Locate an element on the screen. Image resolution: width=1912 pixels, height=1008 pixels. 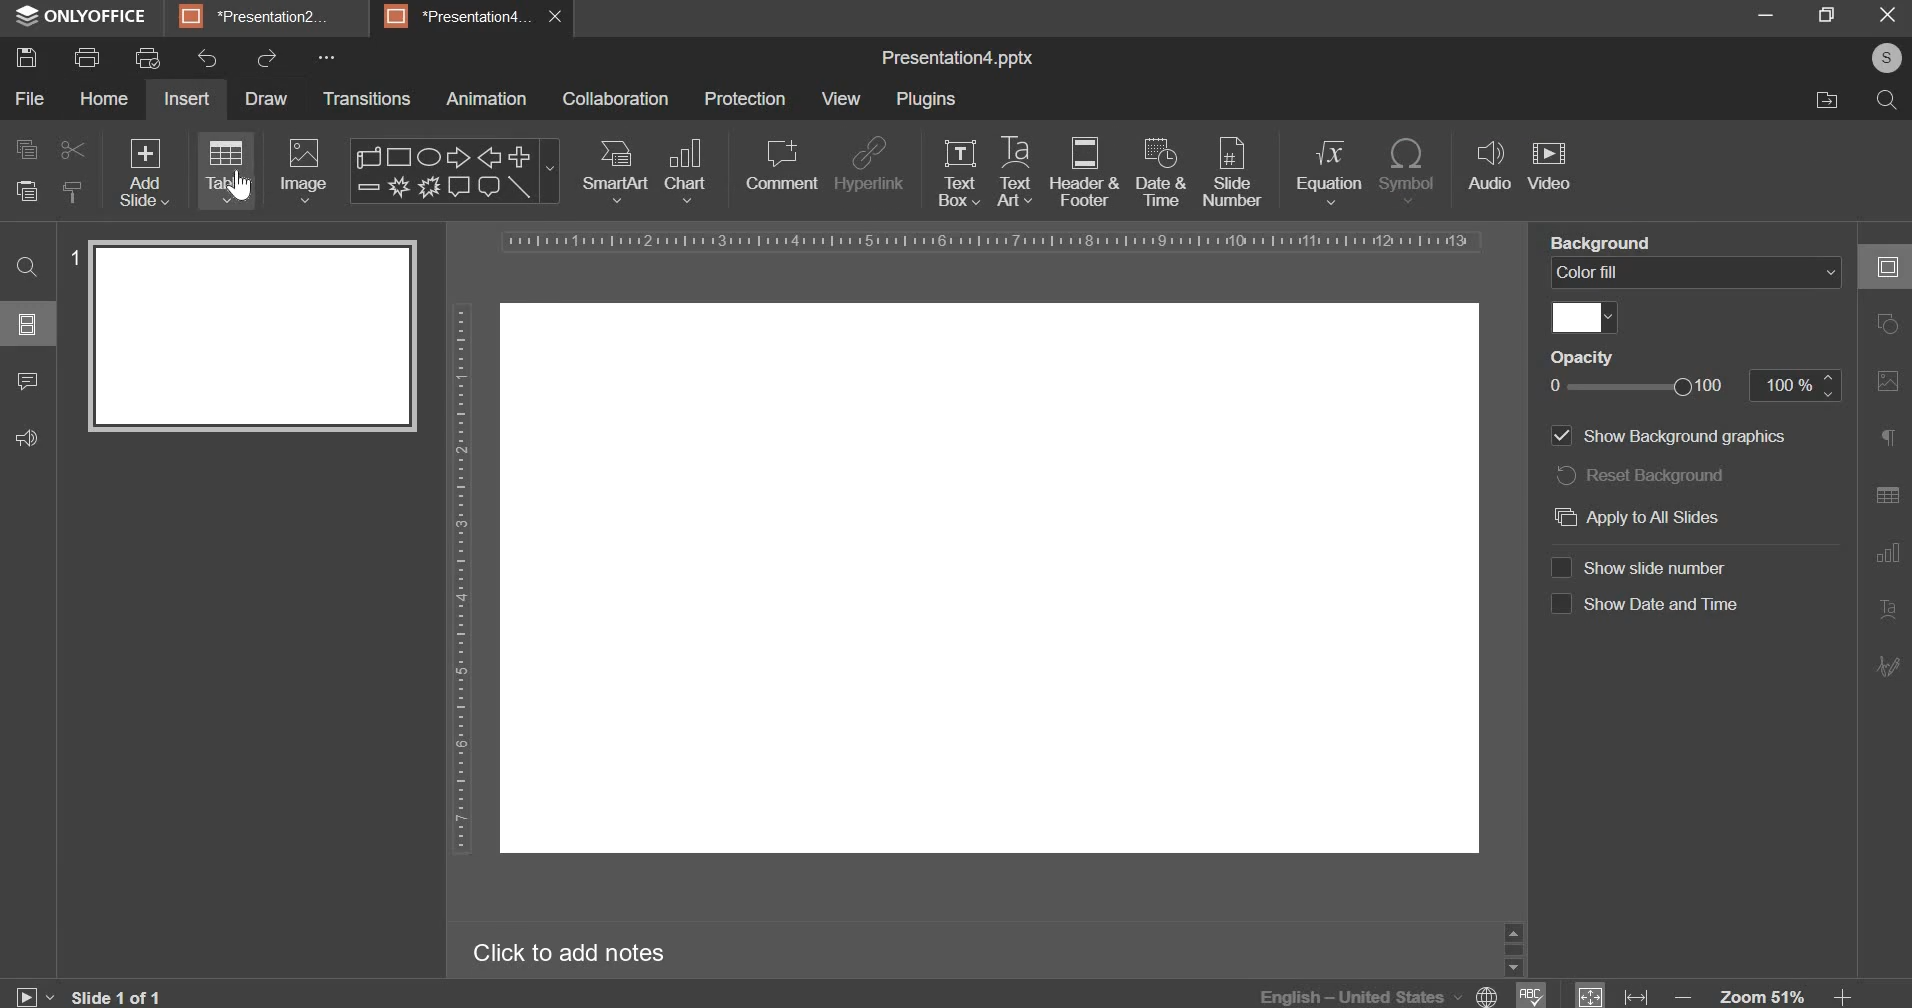
cursor is located at coordinates (239, 186).